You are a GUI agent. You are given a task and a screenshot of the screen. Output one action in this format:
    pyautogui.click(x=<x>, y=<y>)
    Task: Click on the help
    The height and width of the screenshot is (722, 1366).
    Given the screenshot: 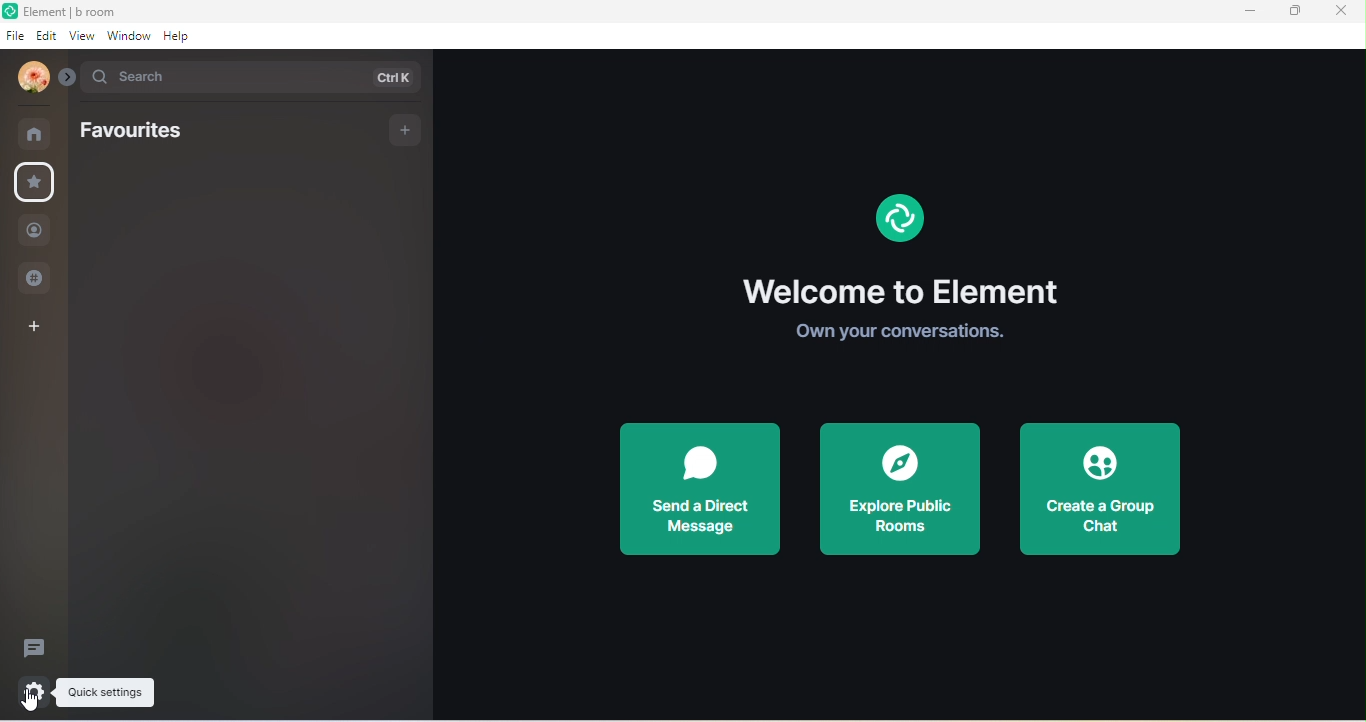 What is the action you would take?
    pyautogui.click(x=181, y=36)
    